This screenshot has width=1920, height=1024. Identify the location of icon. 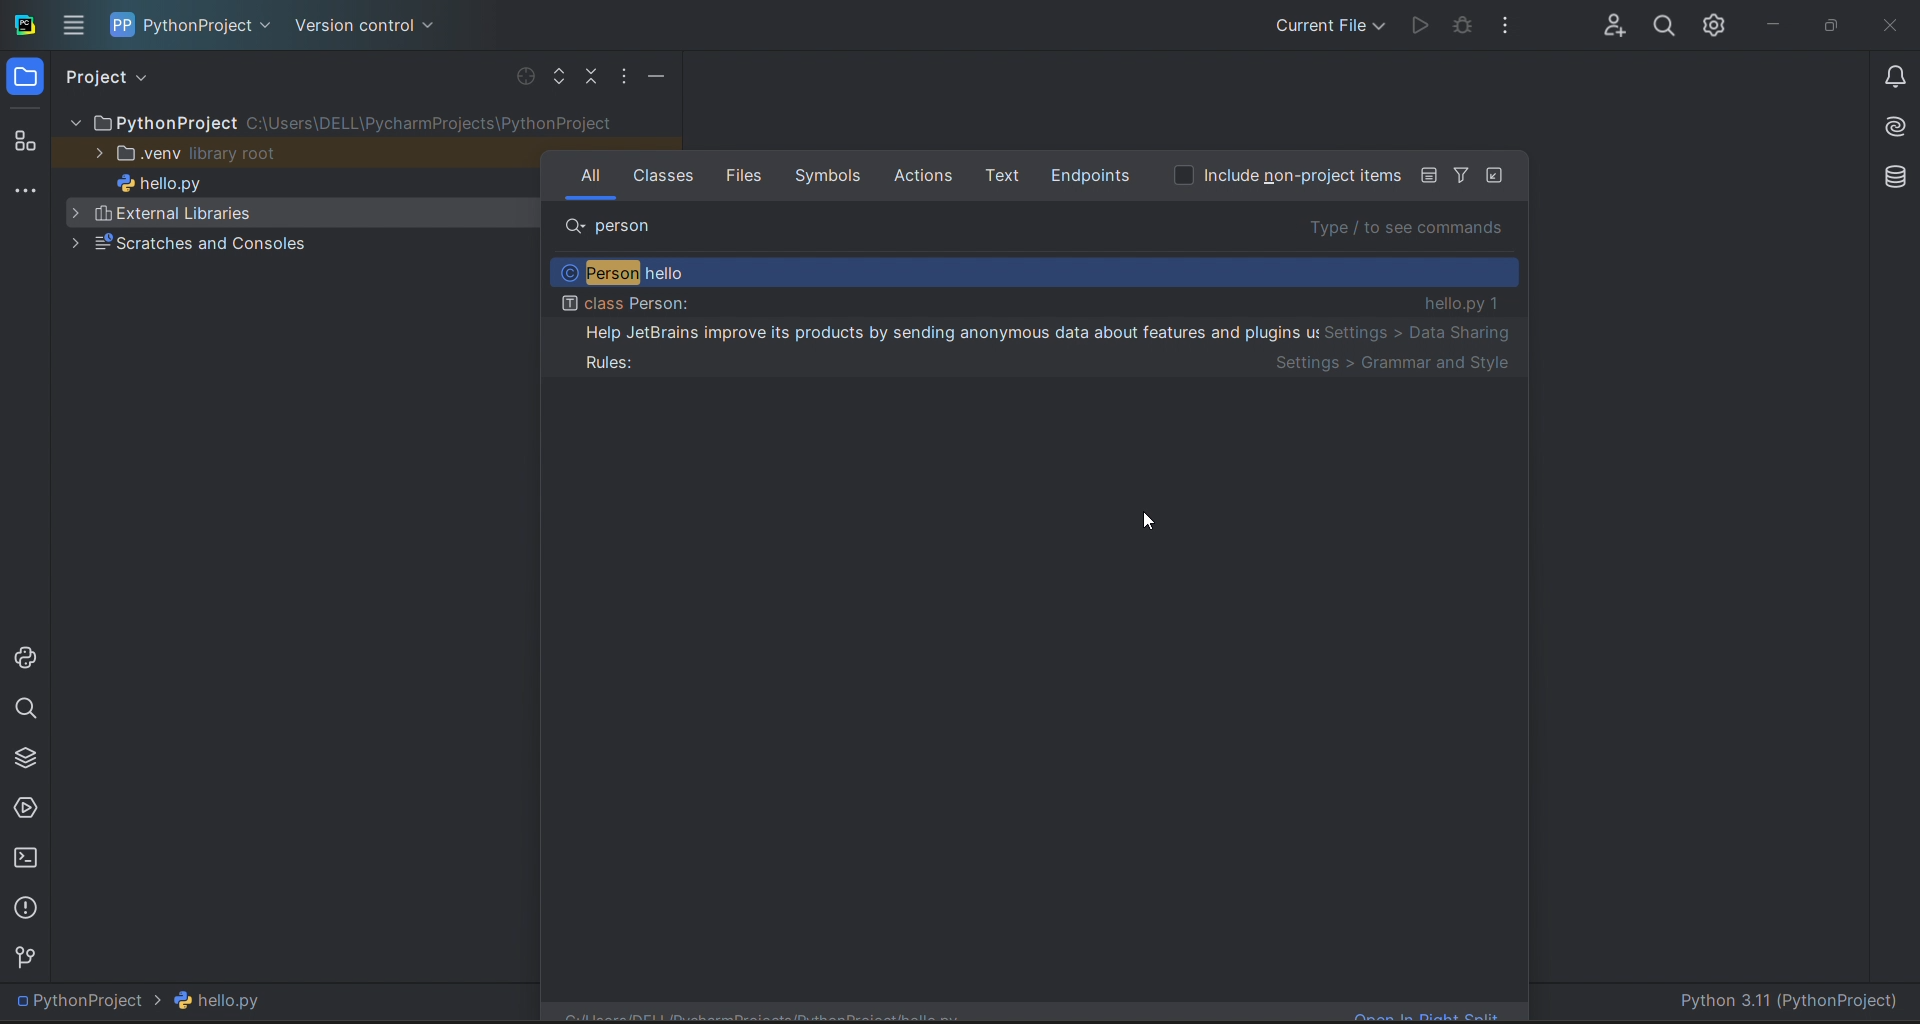
(1429, 176).